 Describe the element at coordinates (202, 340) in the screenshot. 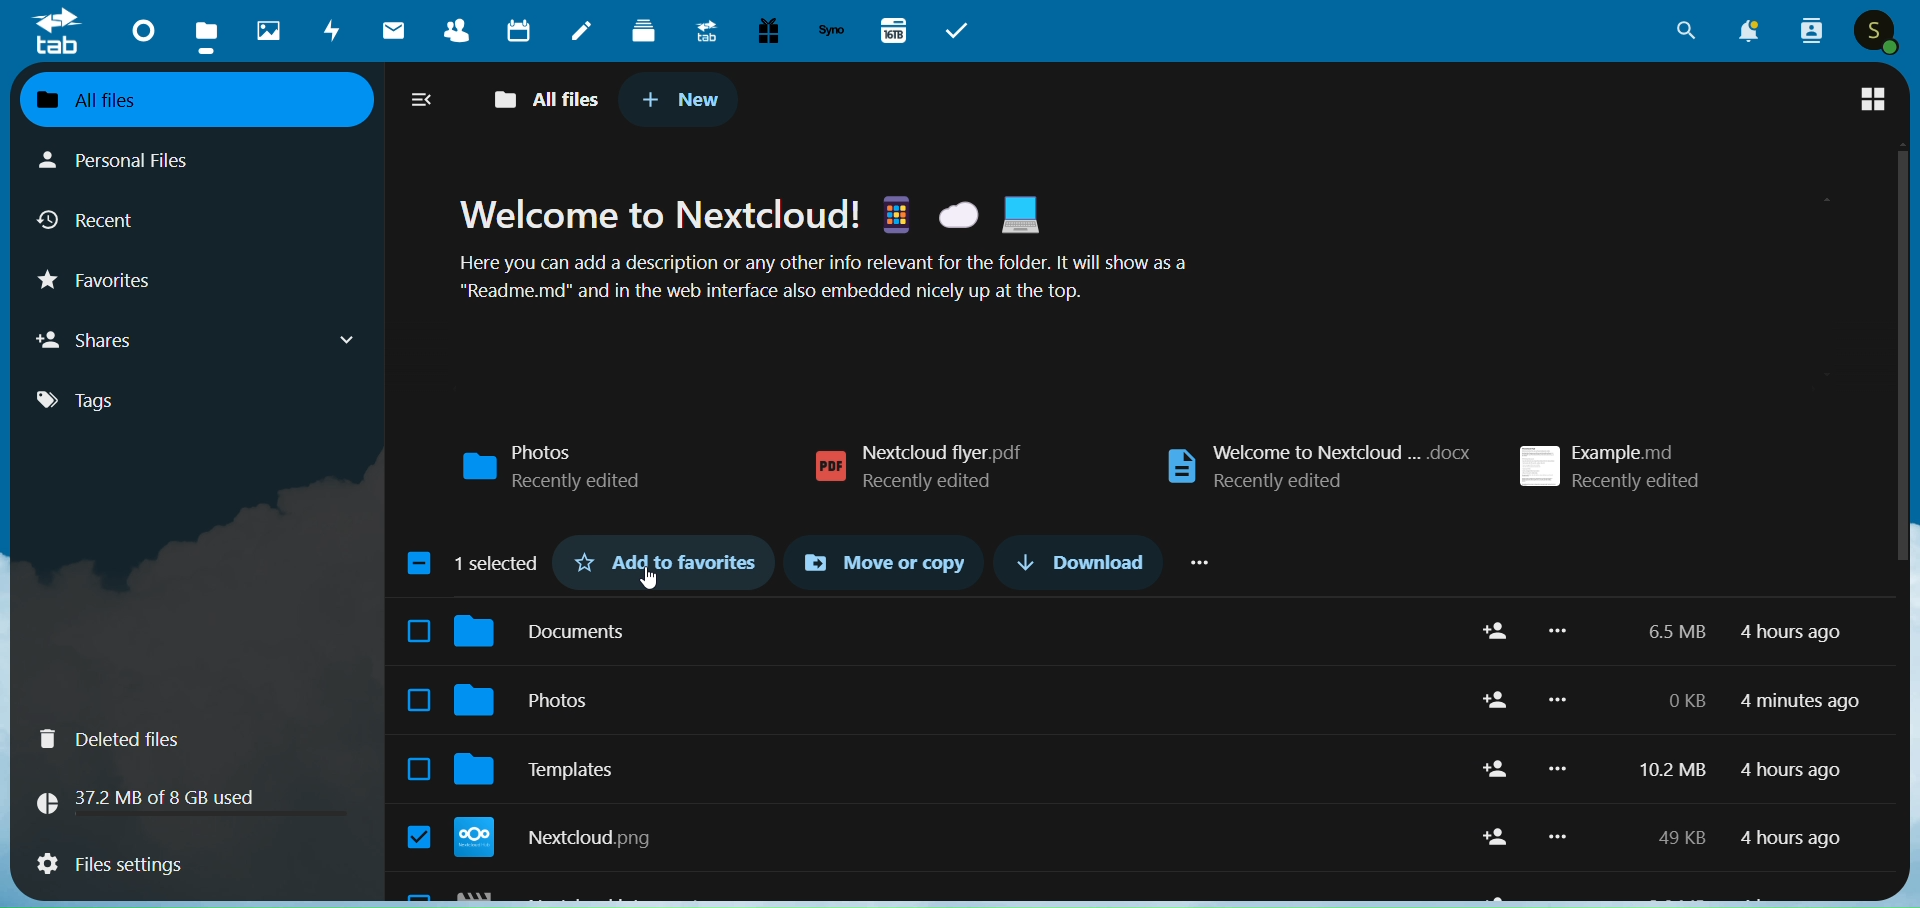

I see `shares` at that location.